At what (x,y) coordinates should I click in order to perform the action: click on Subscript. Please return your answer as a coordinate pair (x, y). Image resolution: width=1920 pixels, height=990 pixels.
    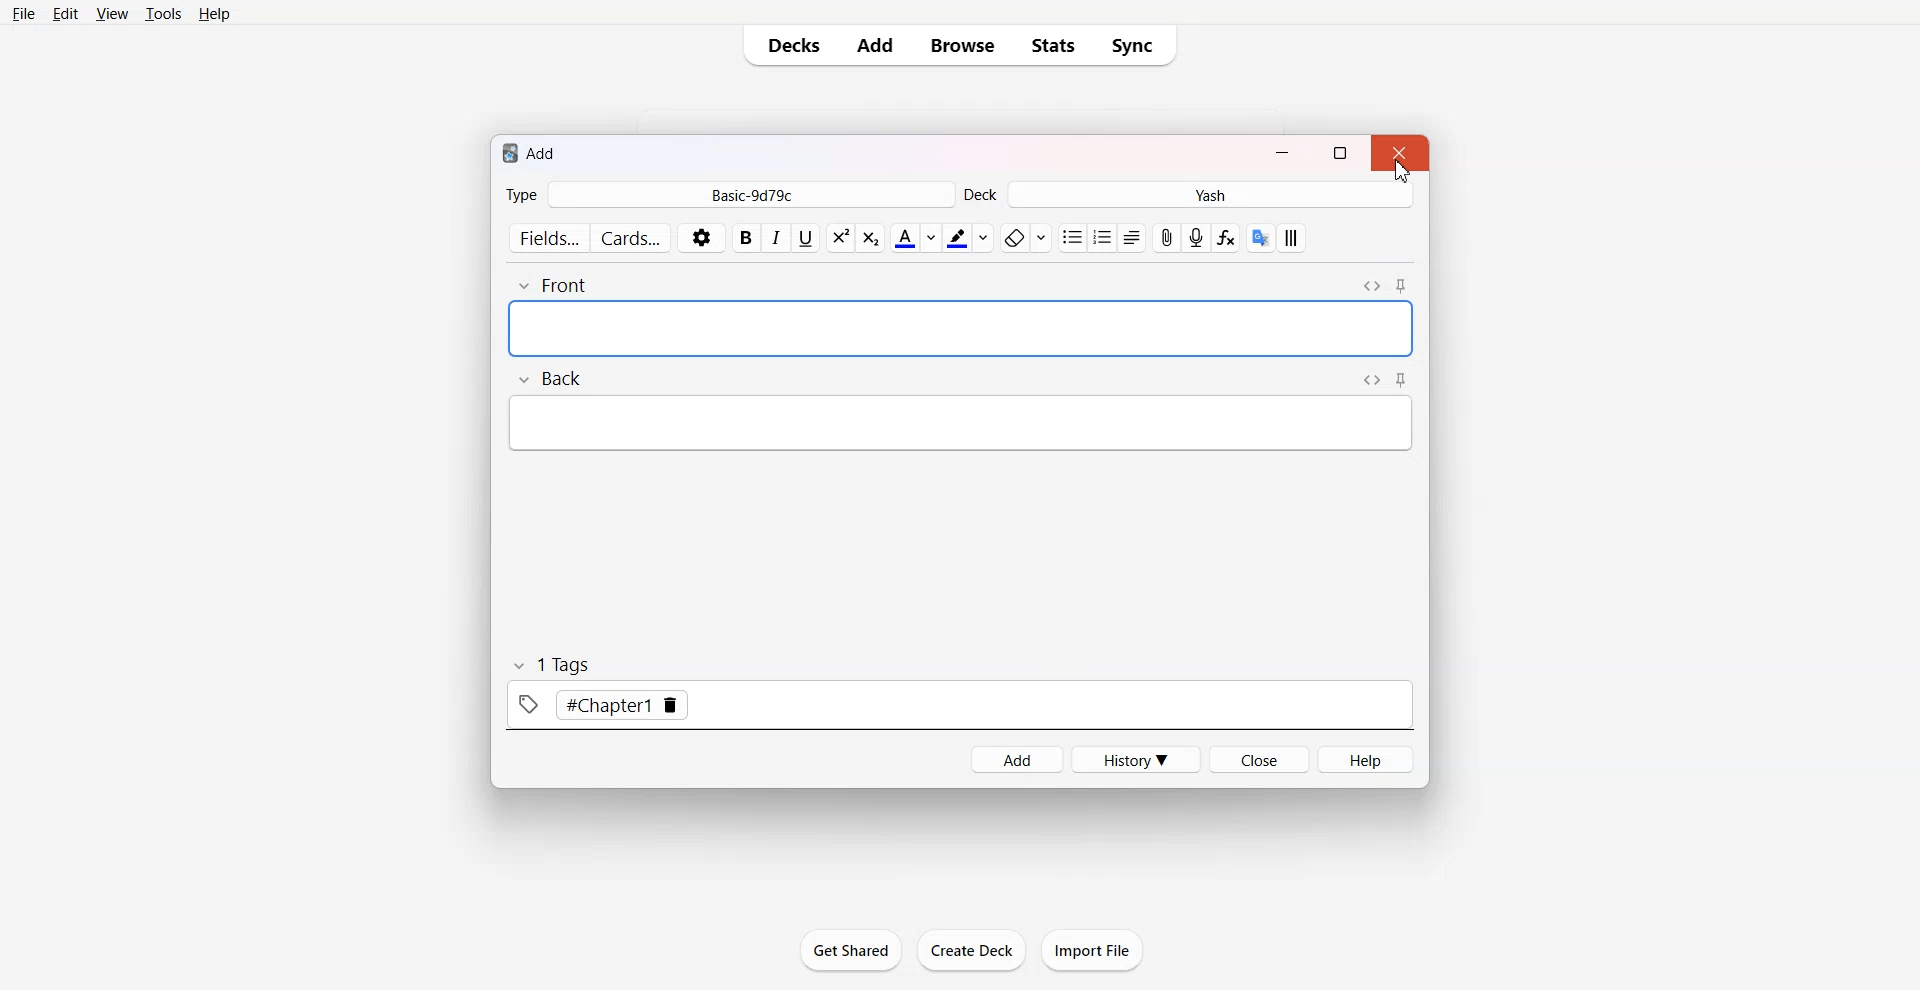
    Looking at the image, I should click on (839, 238).